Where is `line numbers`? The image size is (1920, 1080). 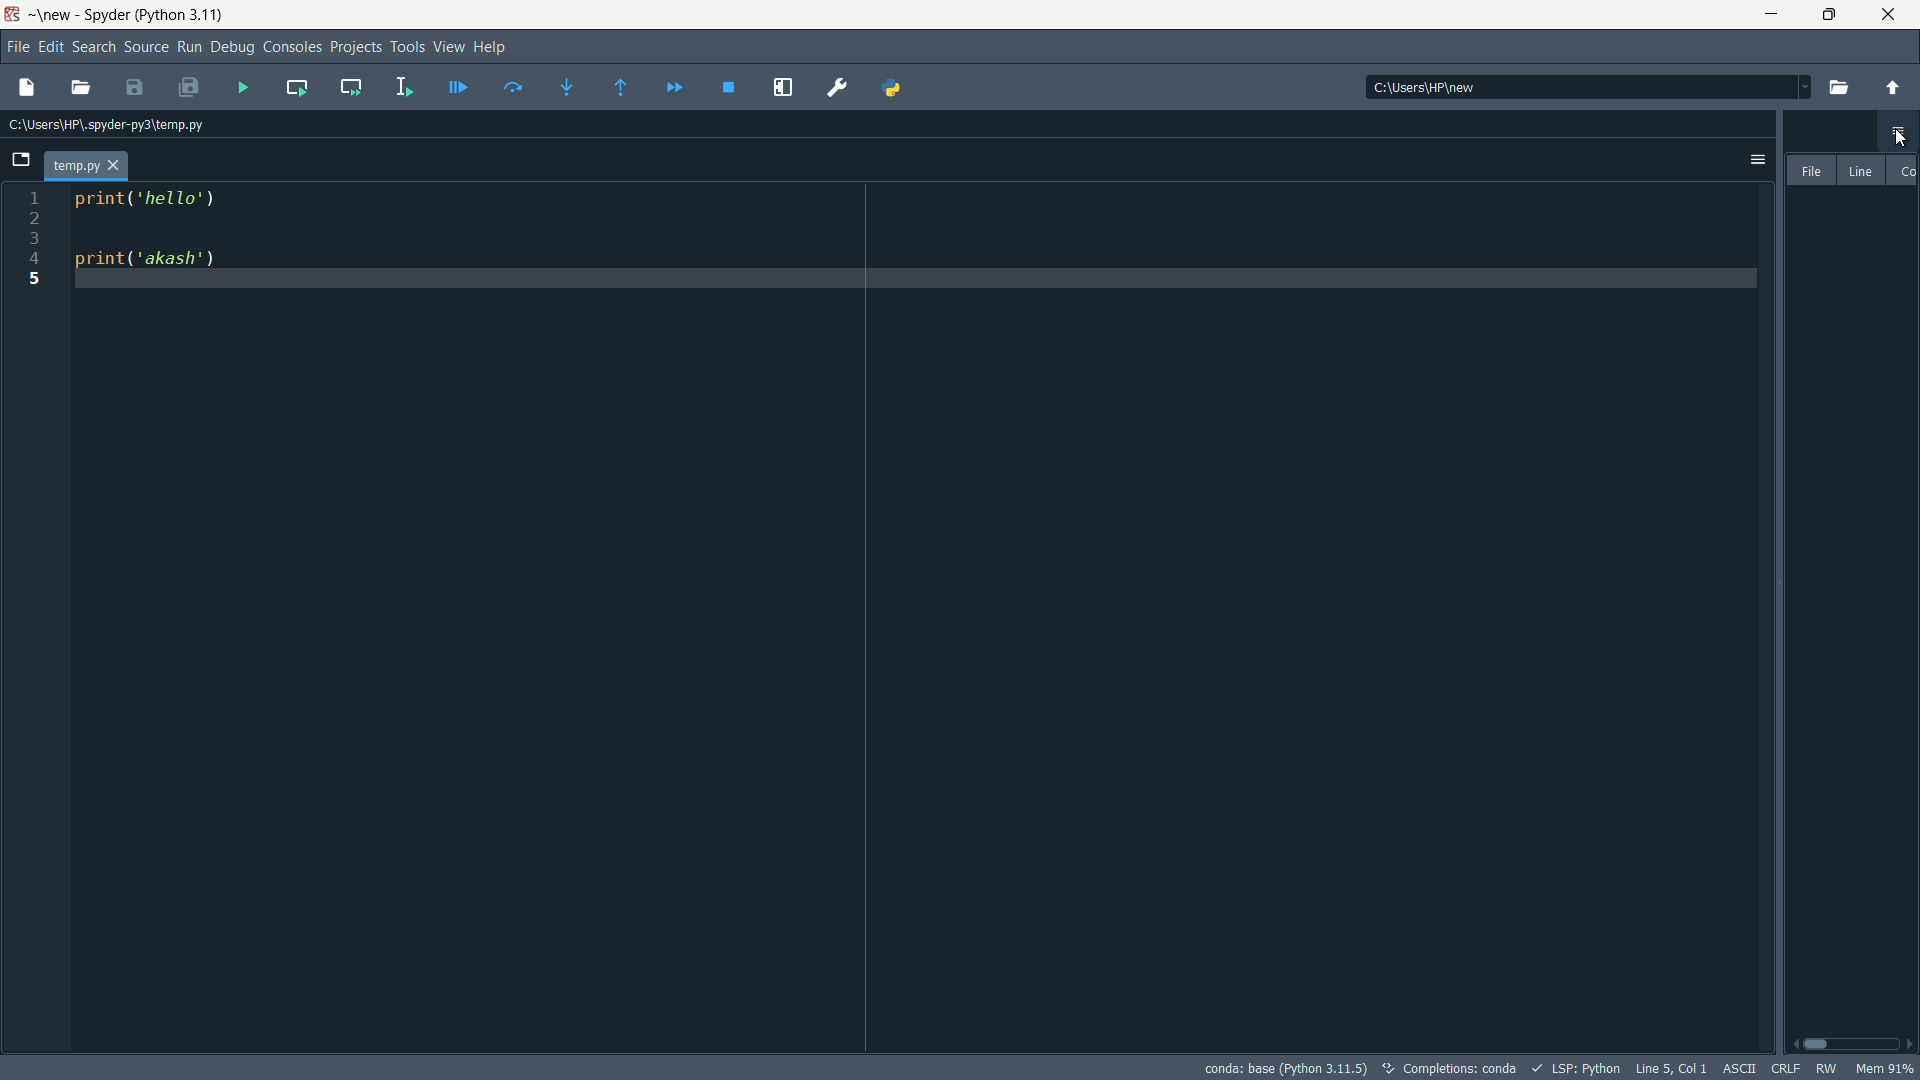
line numbers is located at coordinates (37, 619).